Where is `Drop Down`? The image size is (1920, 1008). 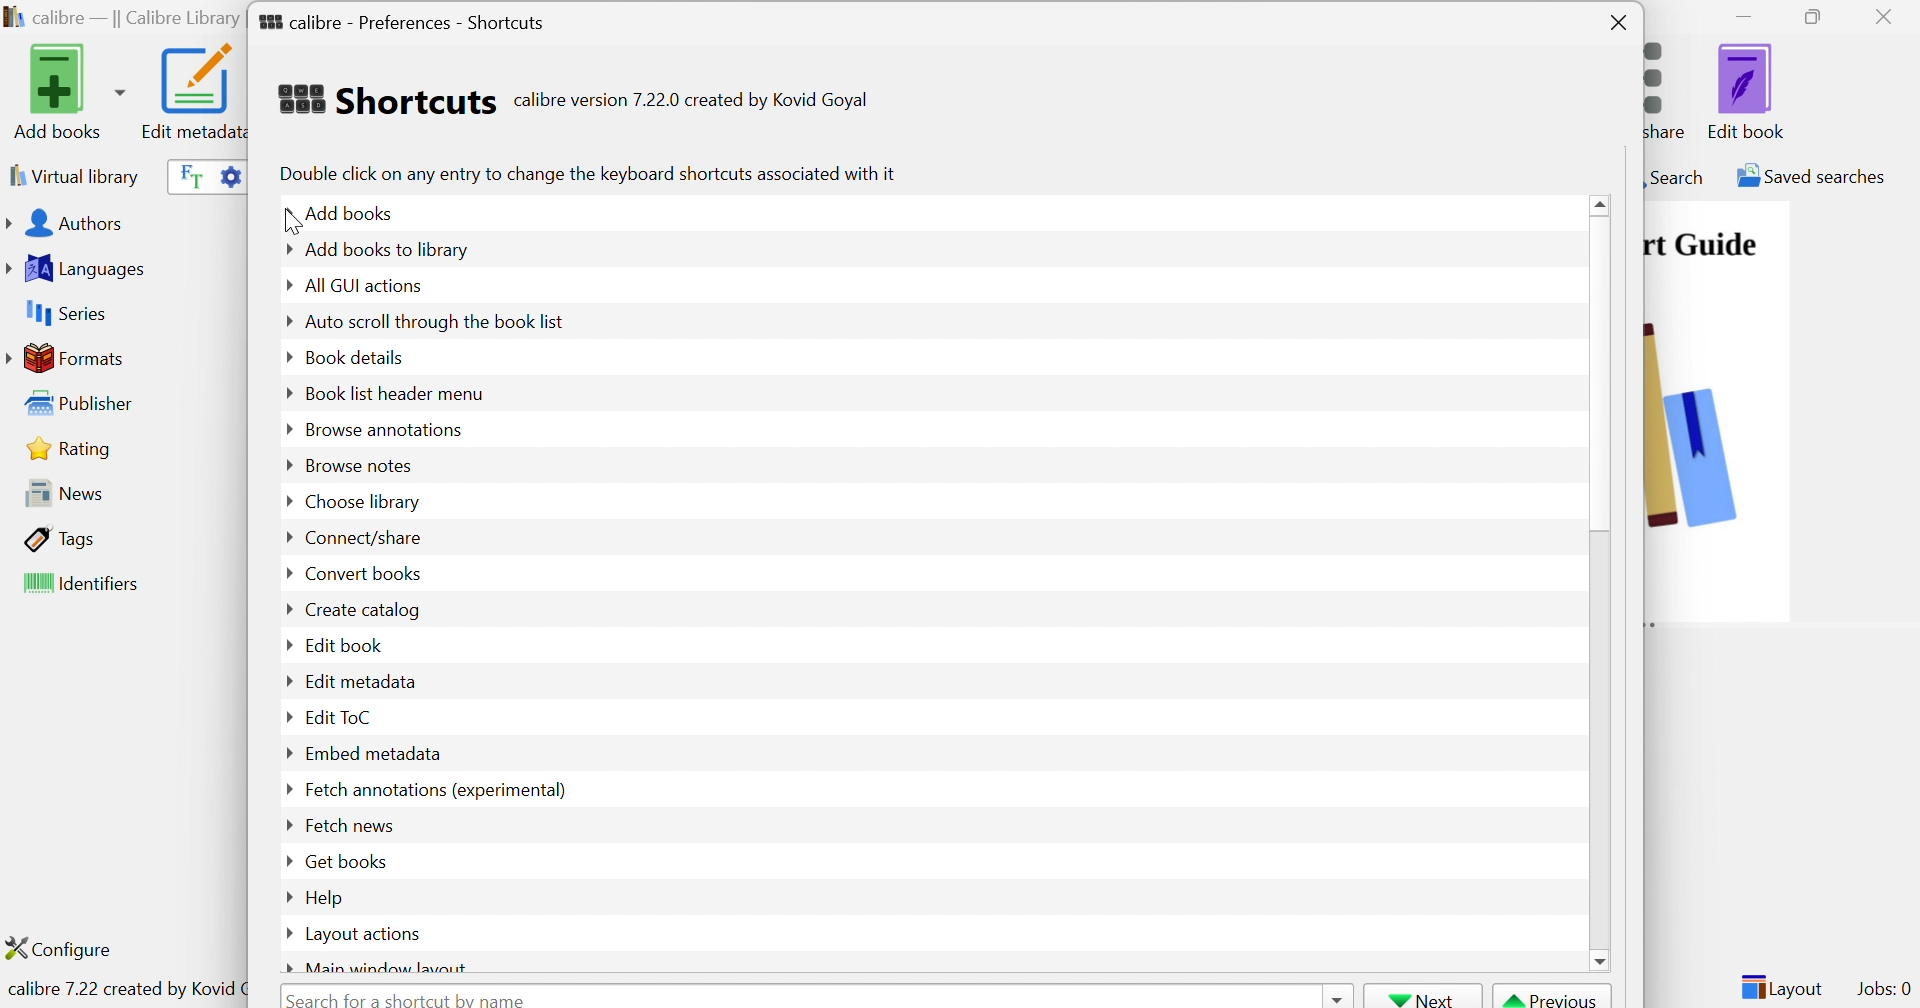 Drop Down is located at coordinates (285, 826).